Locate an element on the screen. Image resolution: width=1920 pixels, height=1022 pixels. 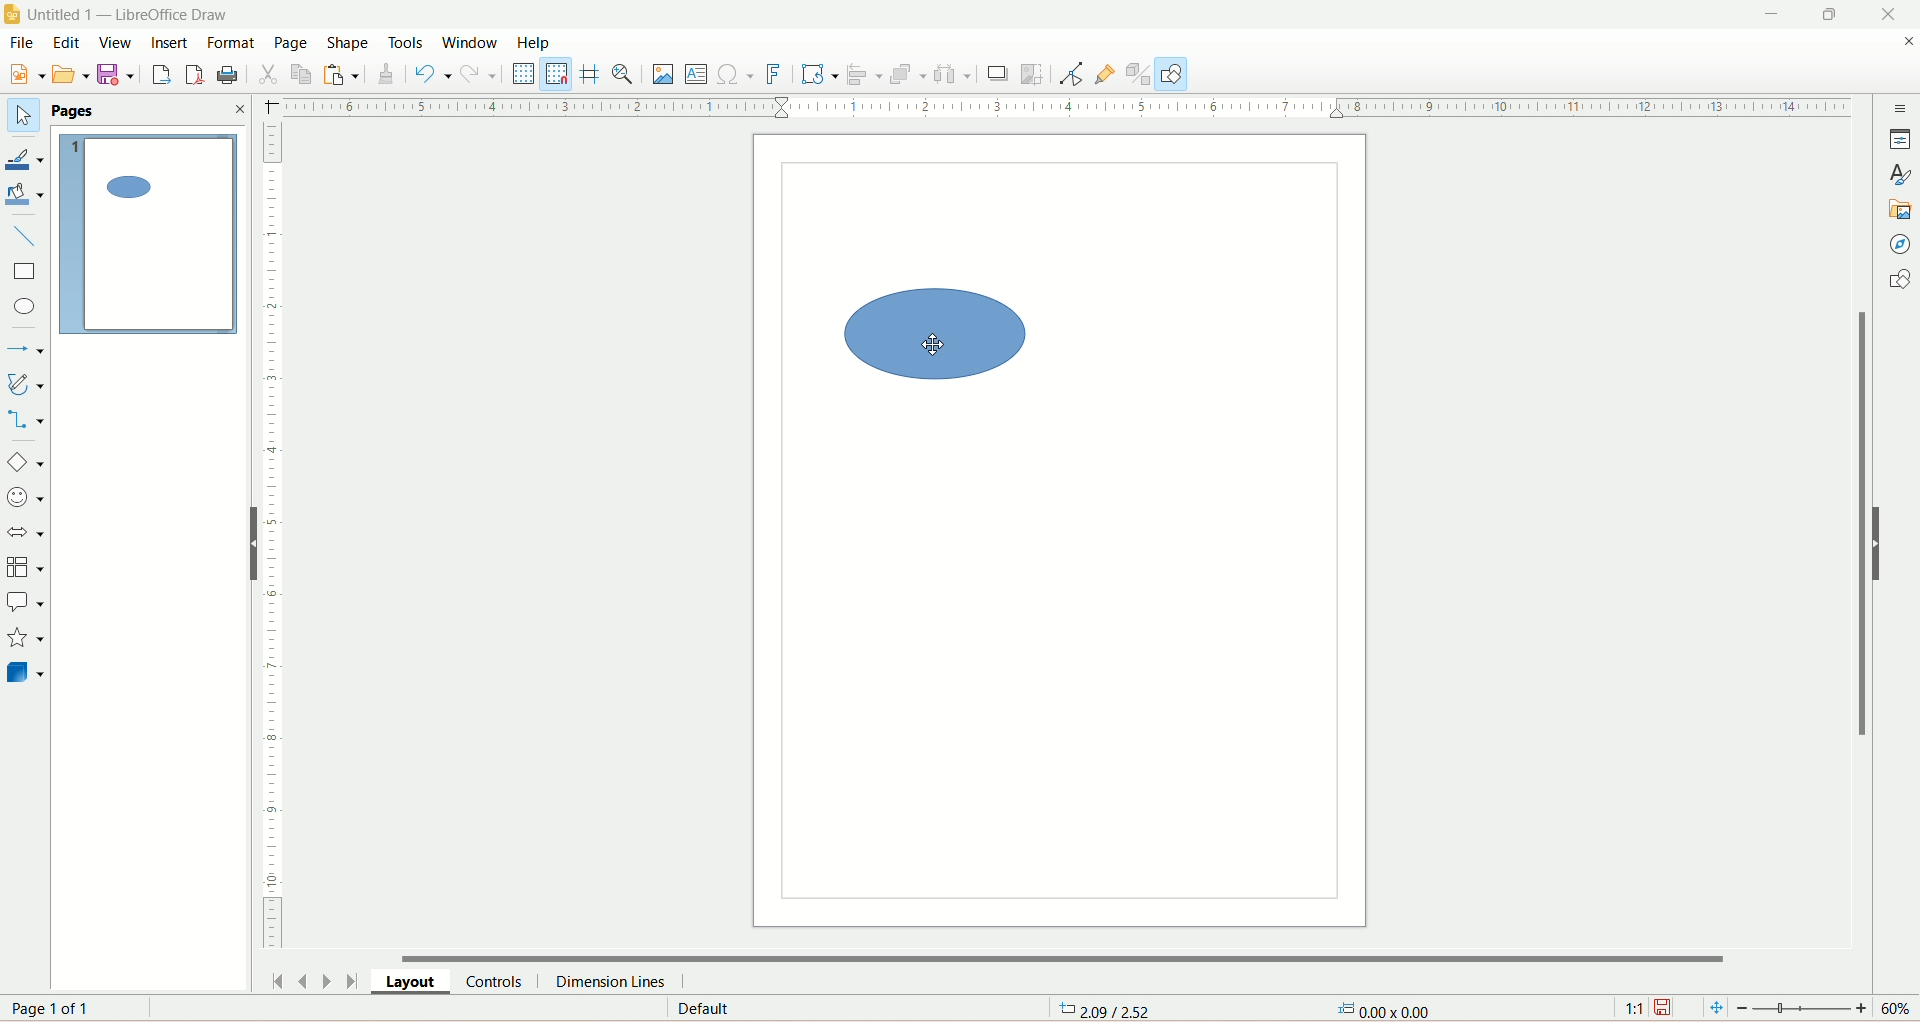
transform is located at coordinates (815, 75).